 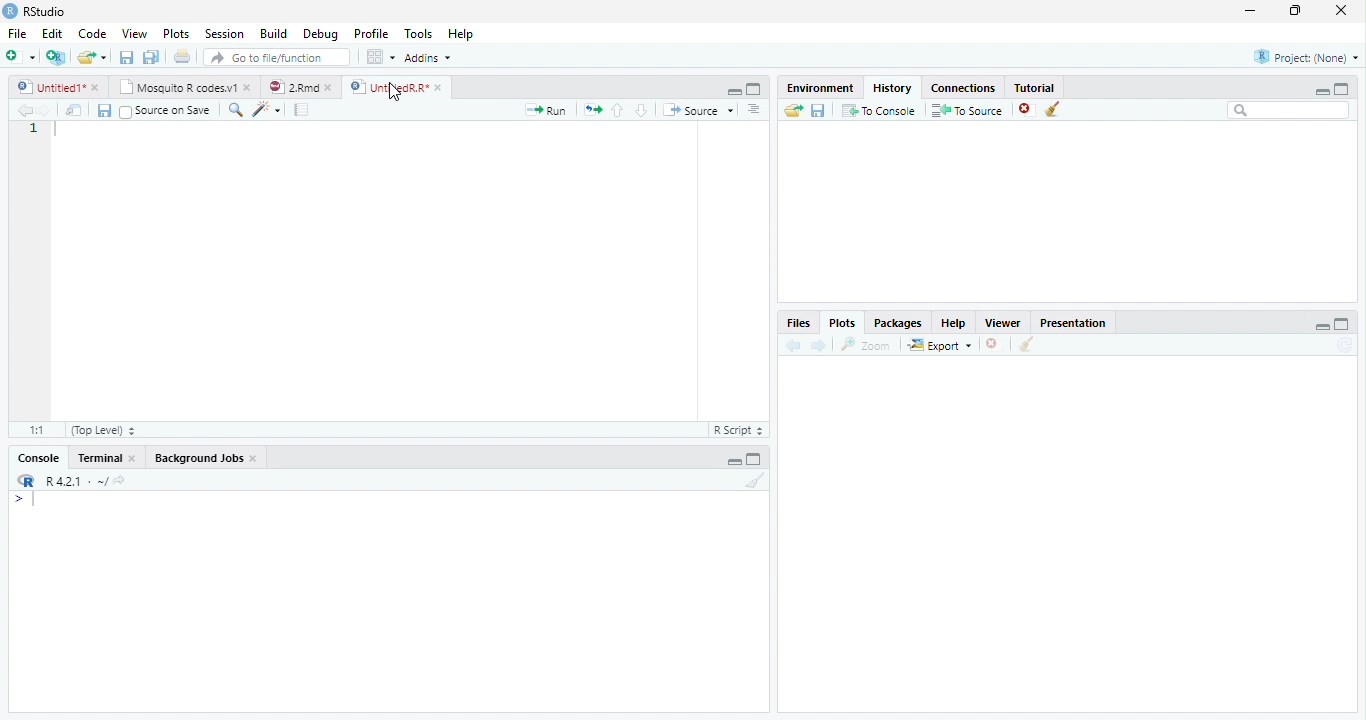 I want to click on Mosquito R codes.v1, so click(x=175, y=87).